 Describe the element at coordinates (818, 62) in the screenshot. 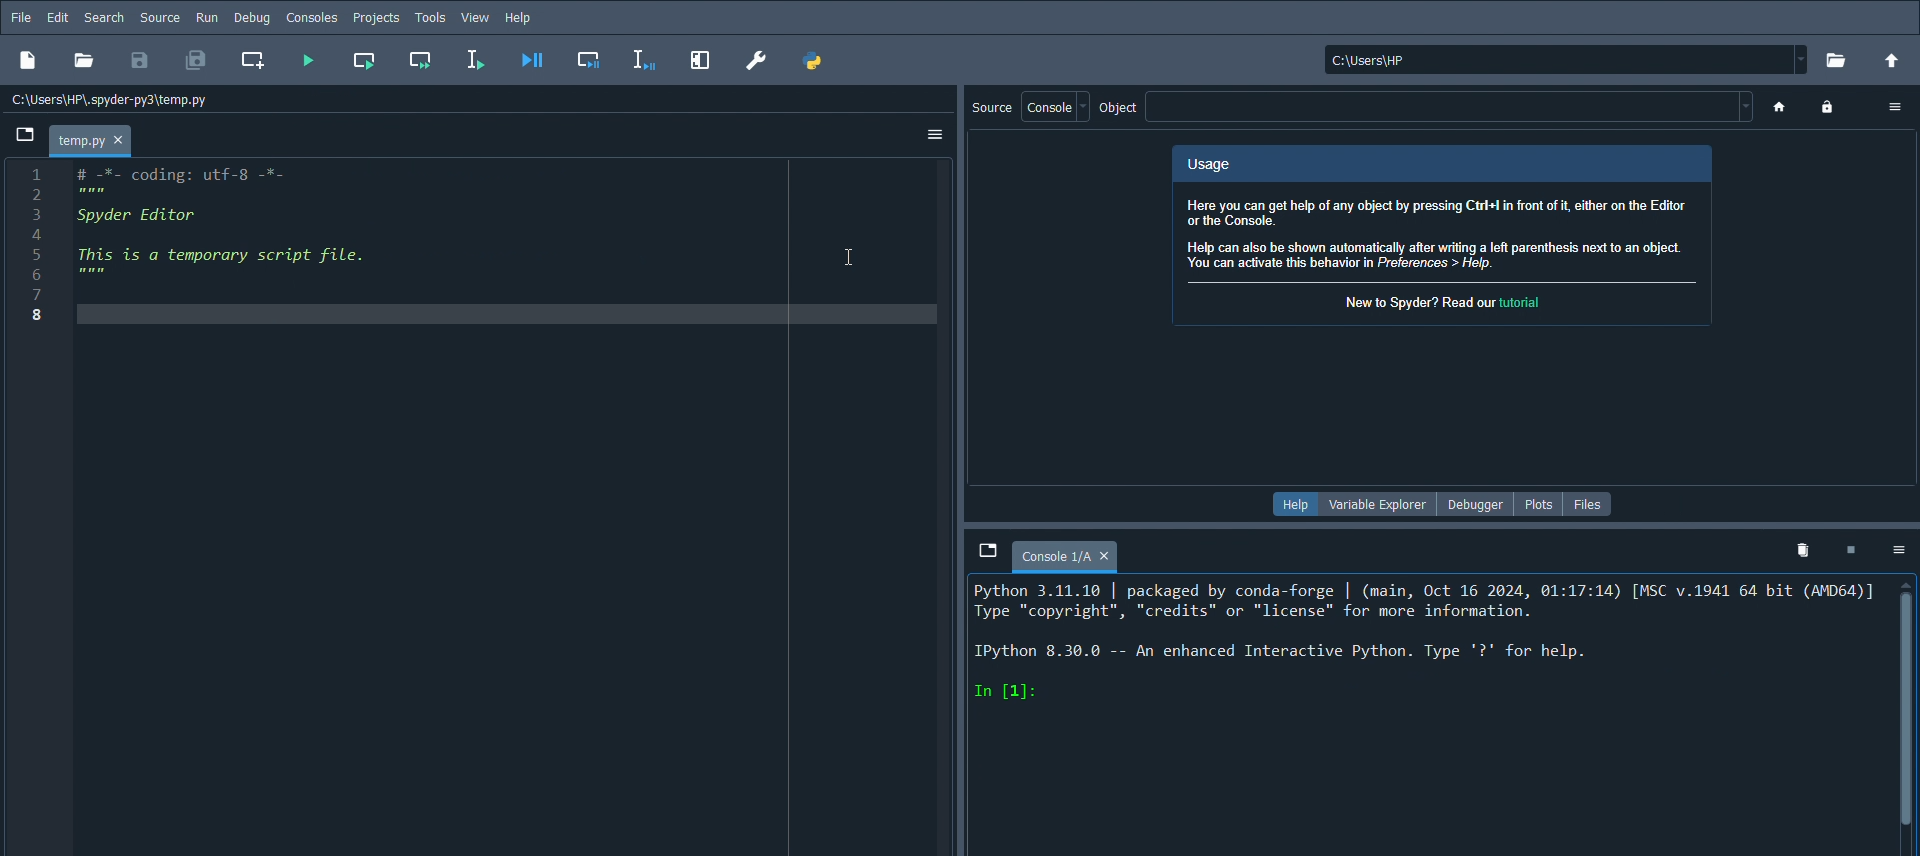

I see `PYTHONPATH manager` at that location.